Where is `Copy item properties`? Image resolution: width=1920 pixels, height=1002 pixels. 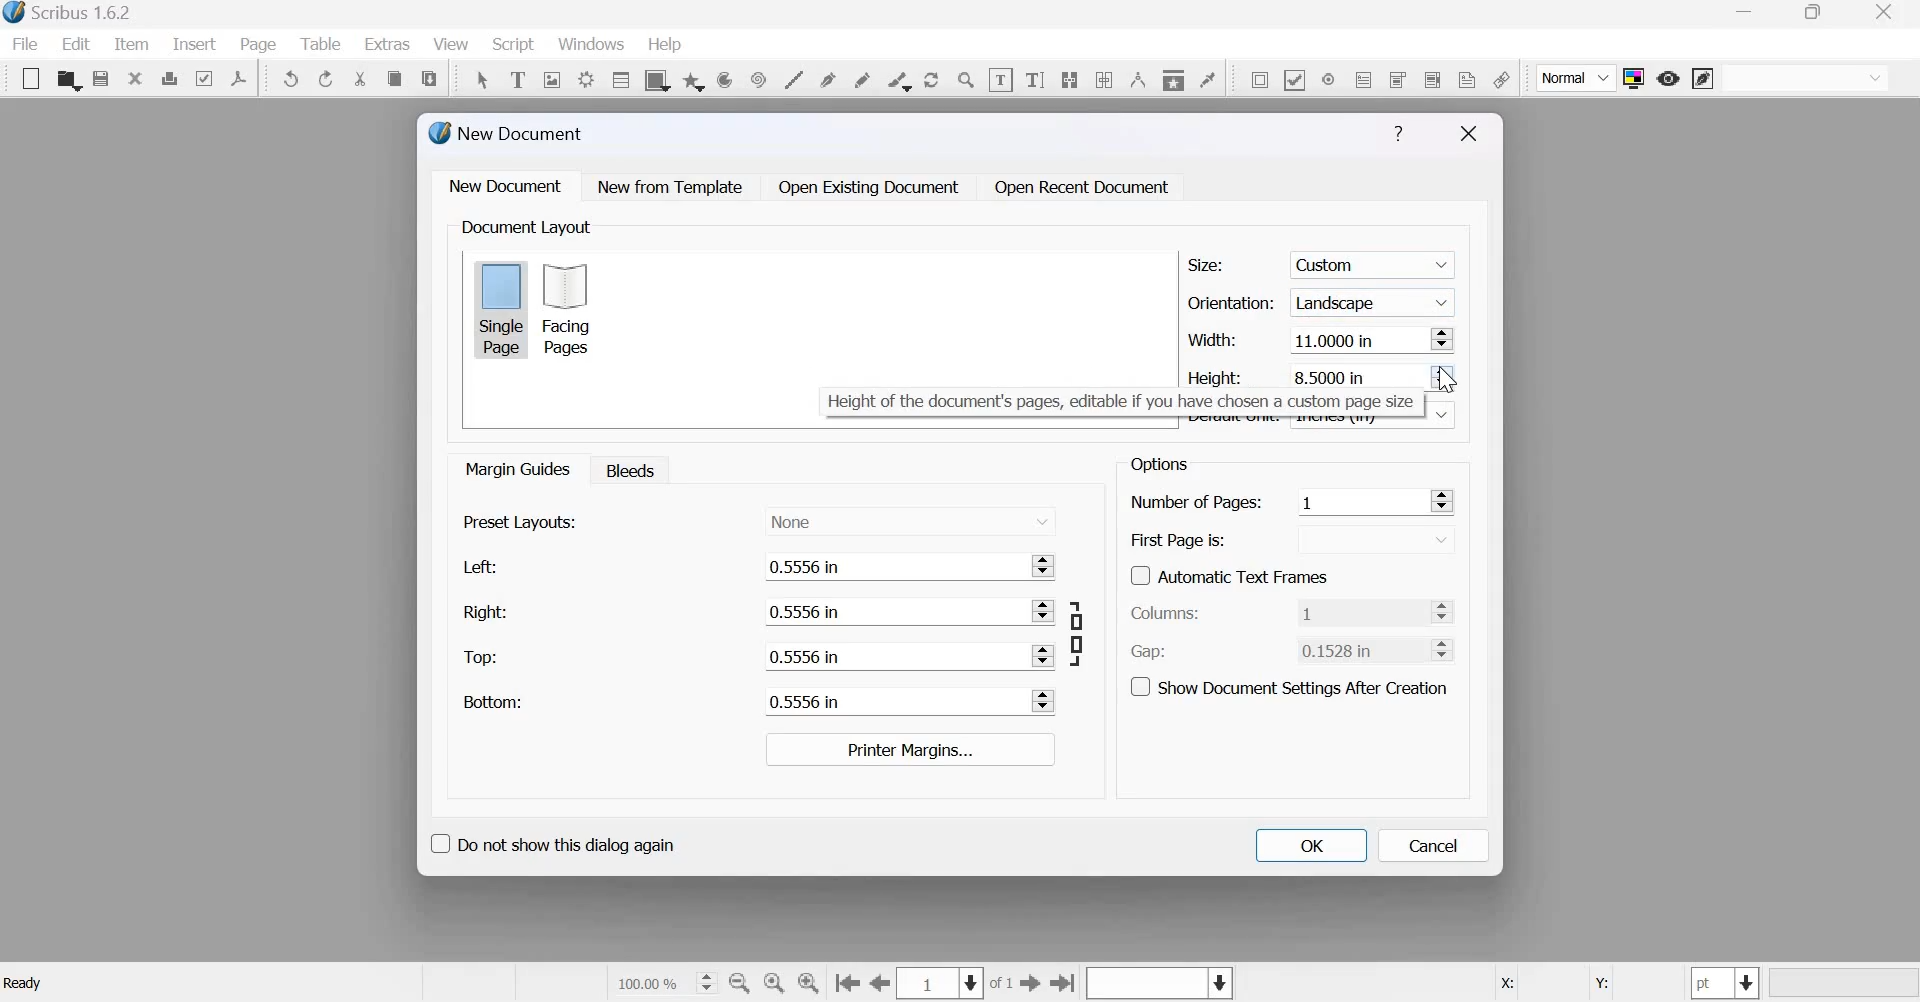 Copy item properties is located at coordinates (1172, 77).